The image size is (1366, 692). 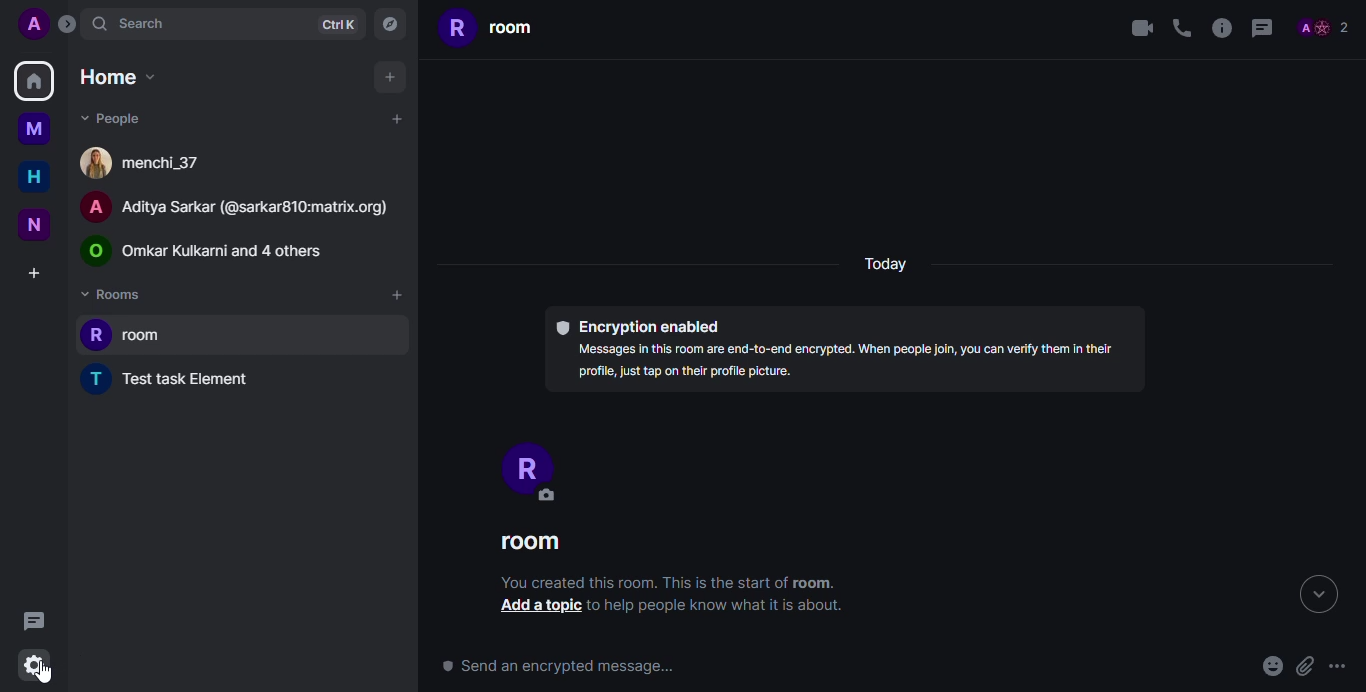 What do you see at coordinates (215, 249) in the screenshot?
I see `Public room` at bounding box center [215, 249].